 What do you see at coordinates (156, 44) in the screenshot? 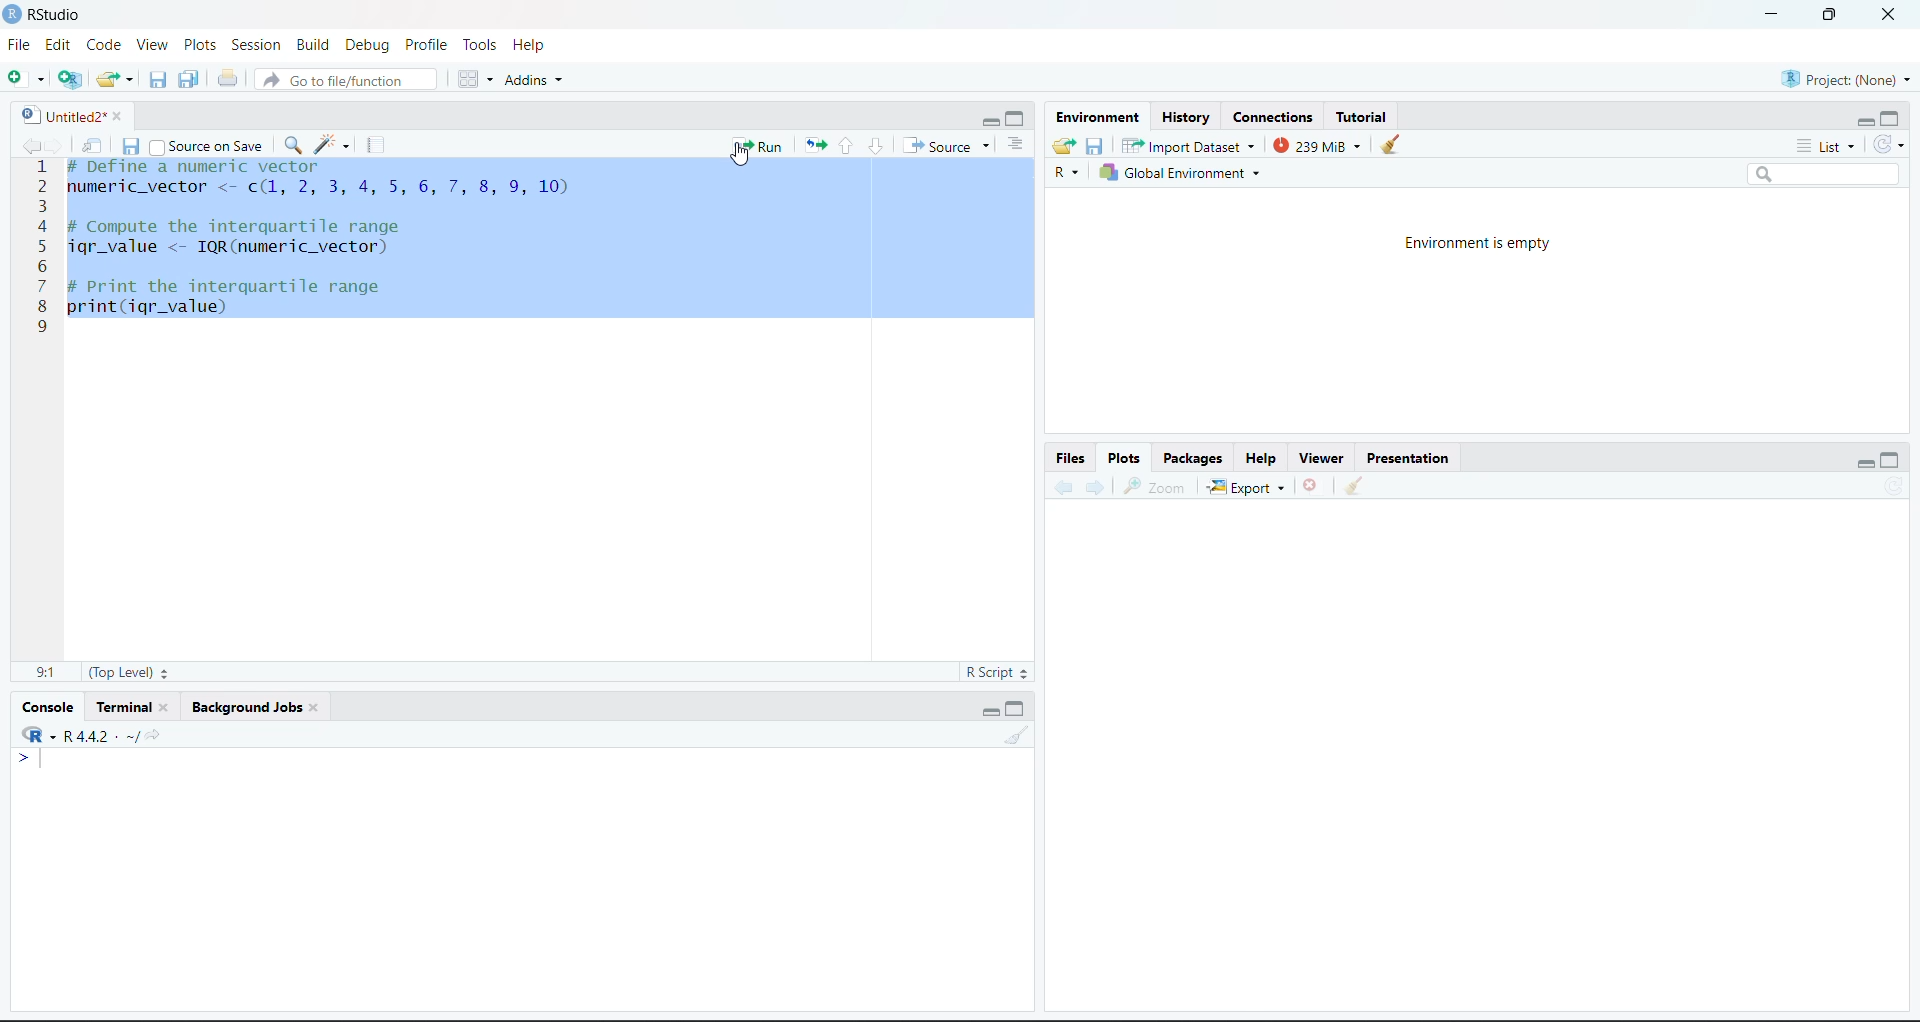
I see `View` at bounding box center [156, 44].